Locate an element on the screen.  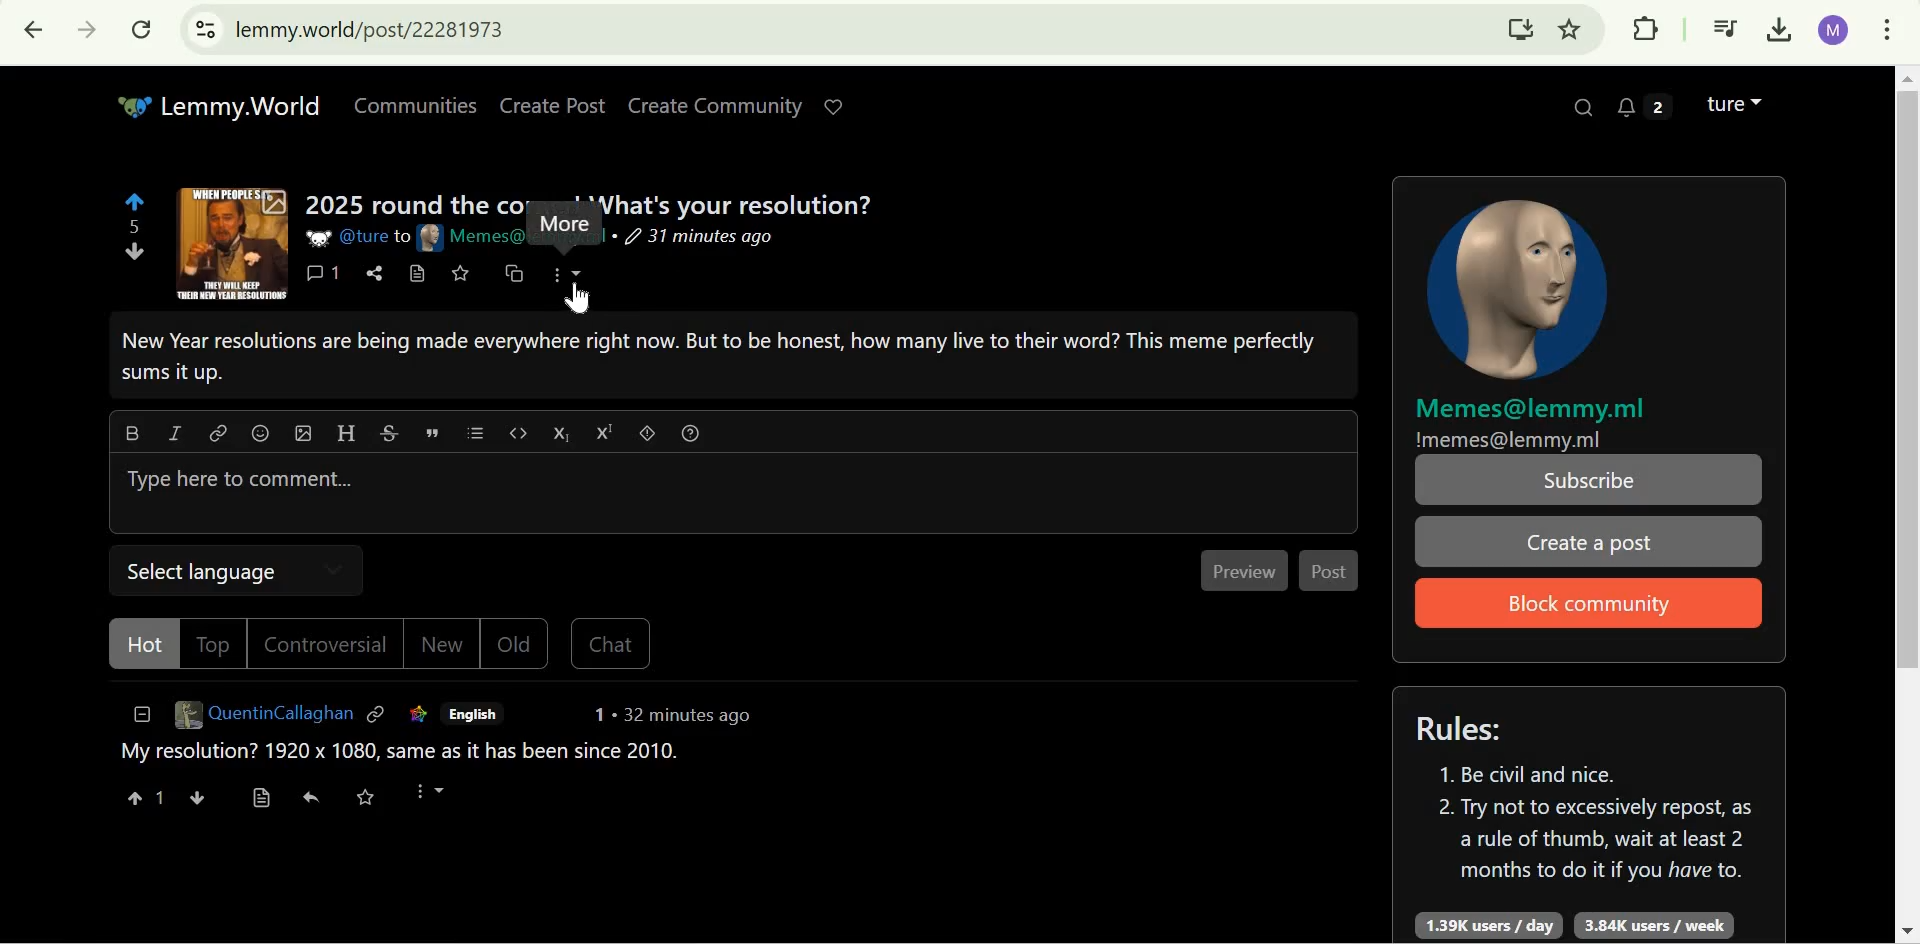
More is located at coordinates (432, 793).